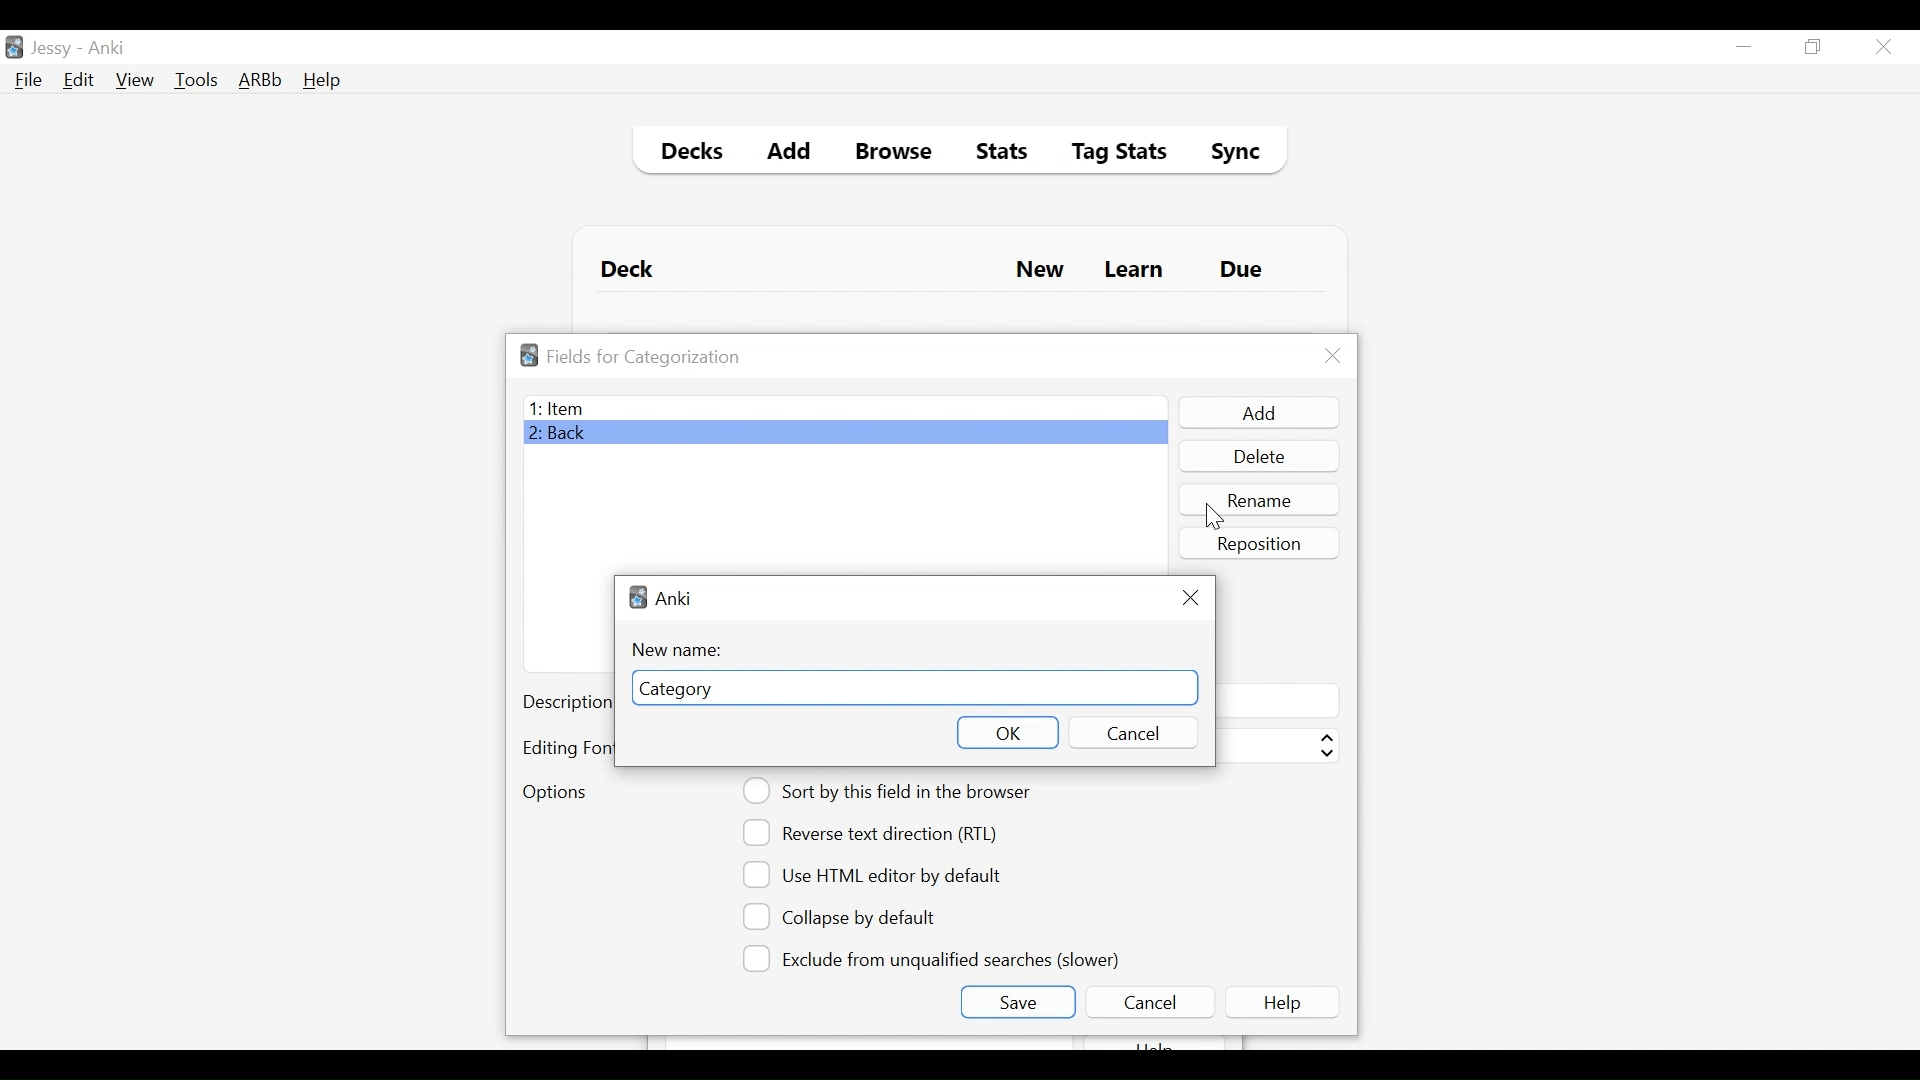 Image resolution: width=1920 pixels, height=1080 pixels. I want to click on Save, so click(1017, 1002).